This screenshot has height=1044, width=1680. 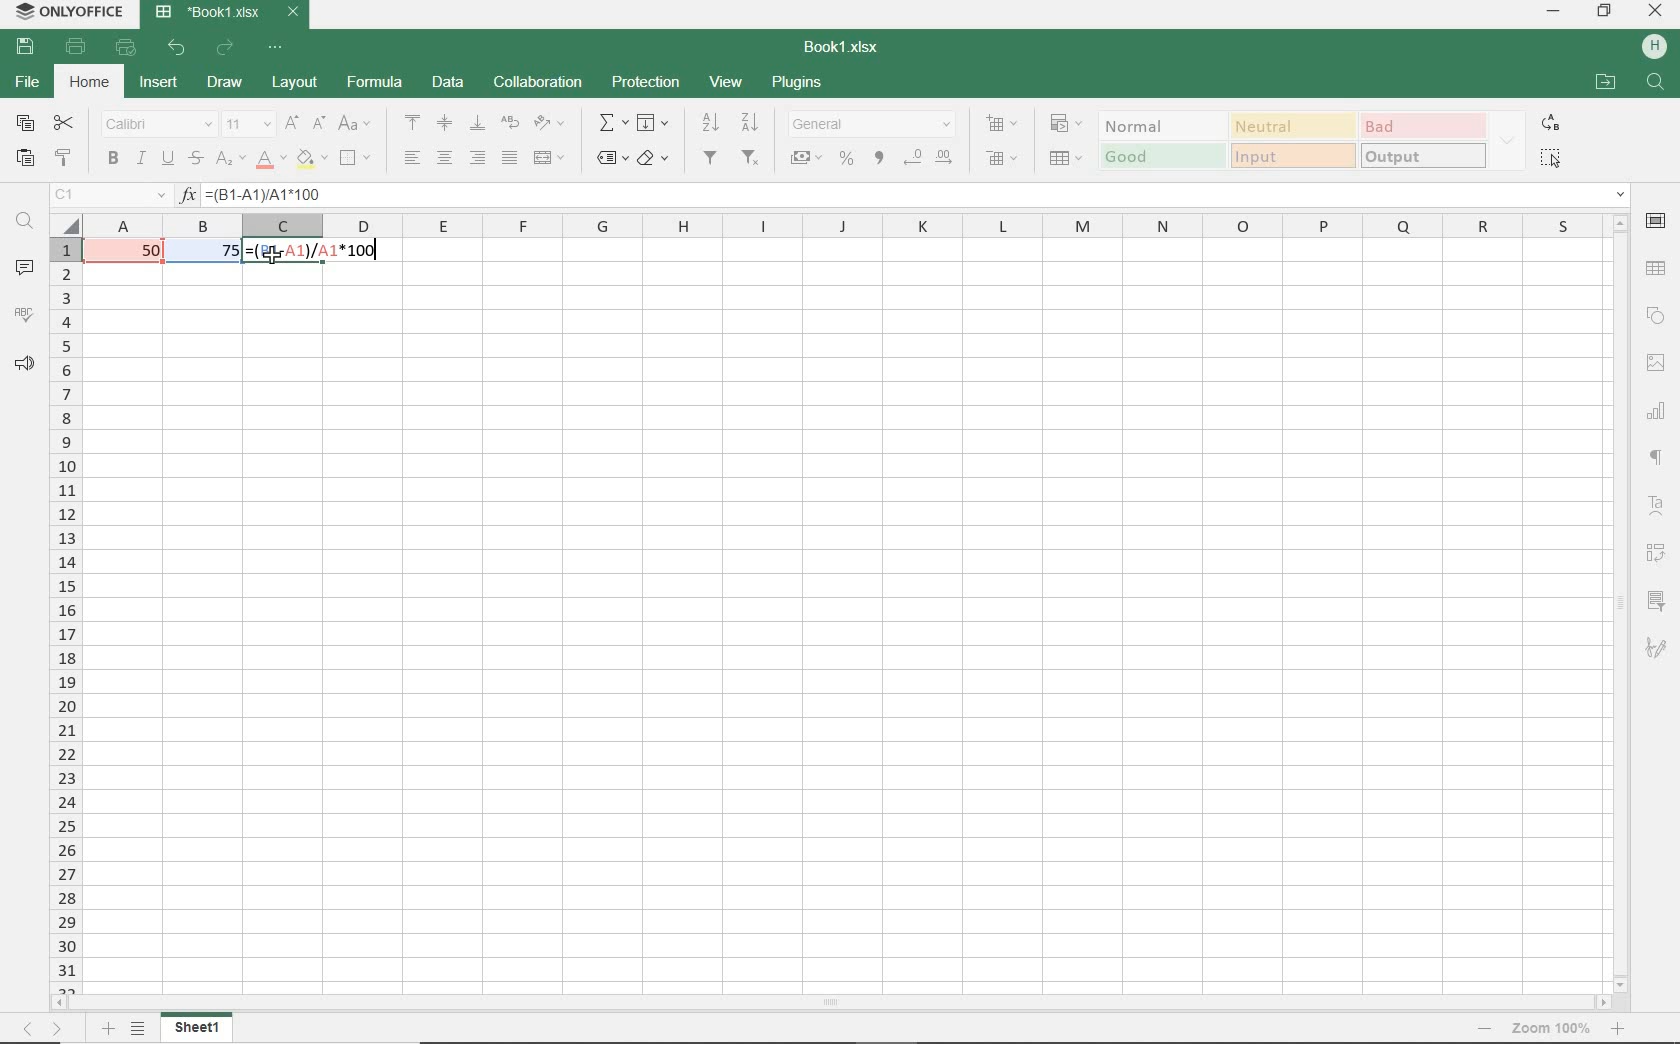 I want to click on paragraph settings, so click(x=1658, y=457).